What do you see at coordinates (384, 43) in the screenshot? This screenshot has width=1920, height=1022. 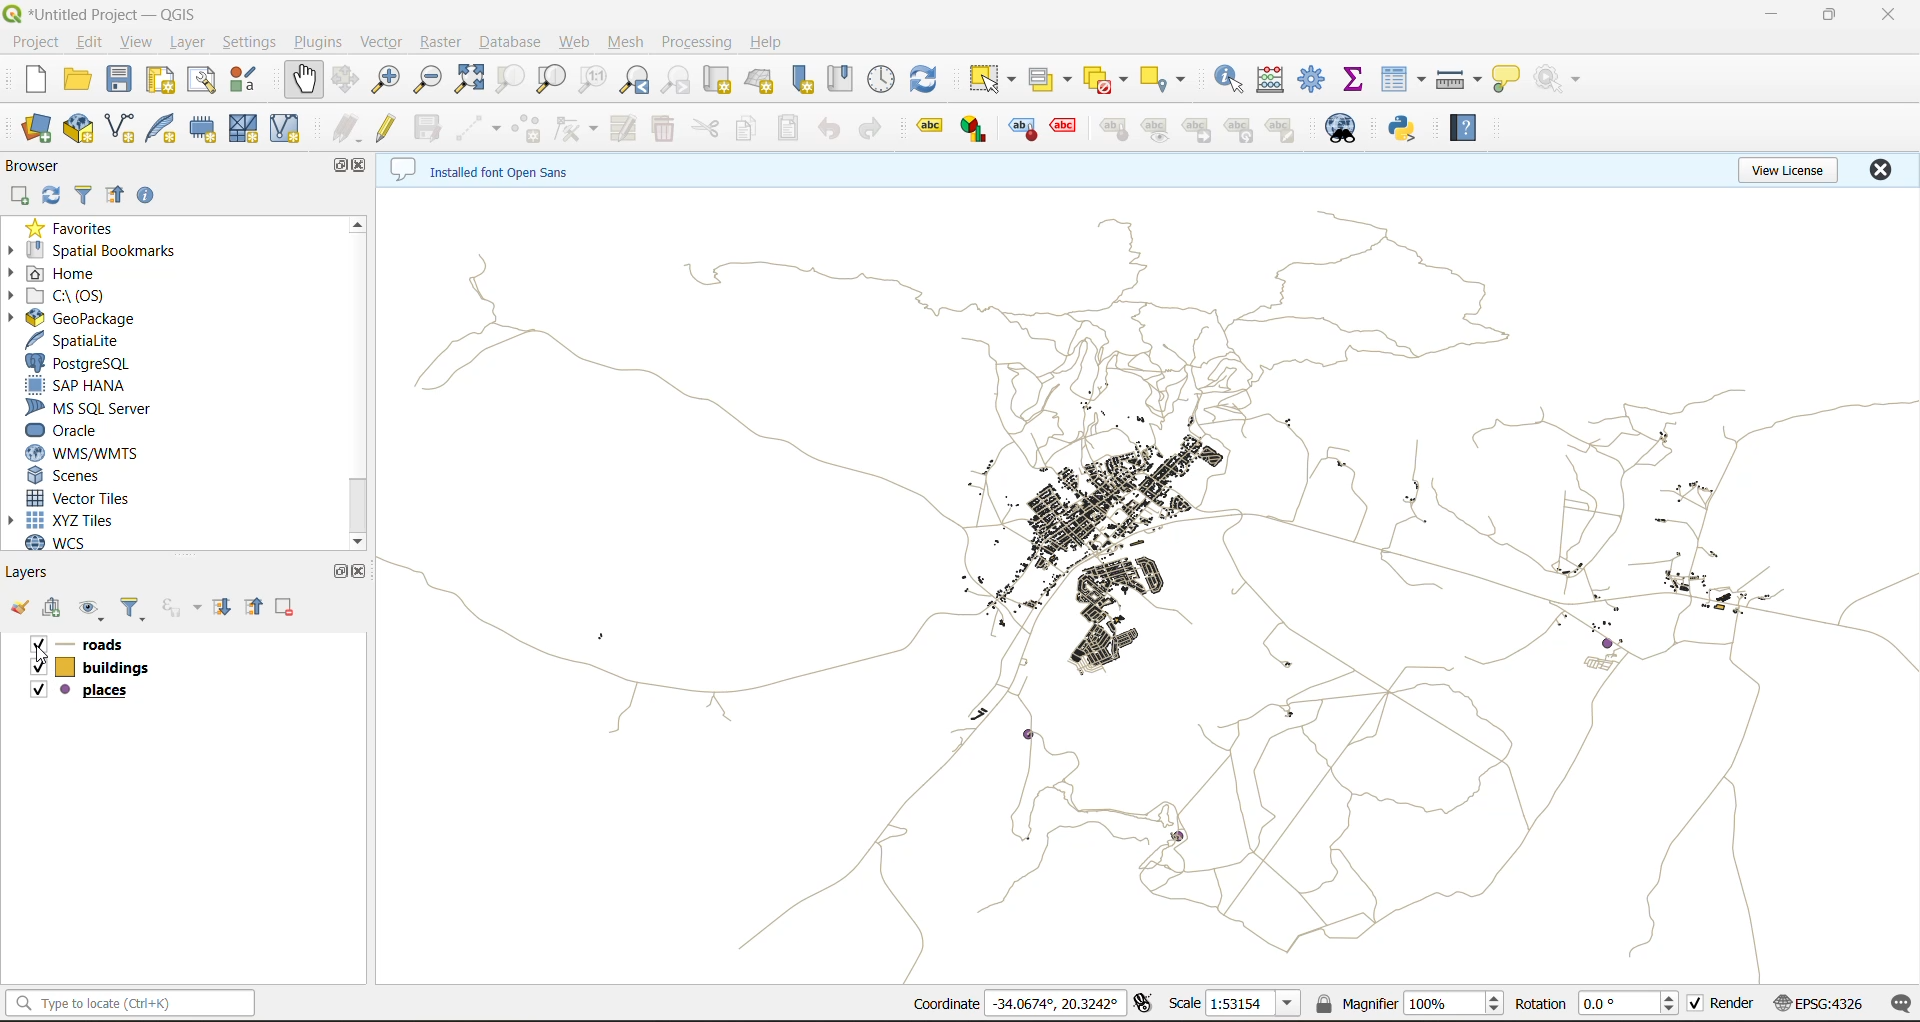 I see `vector` at bounding box center [384, 43].